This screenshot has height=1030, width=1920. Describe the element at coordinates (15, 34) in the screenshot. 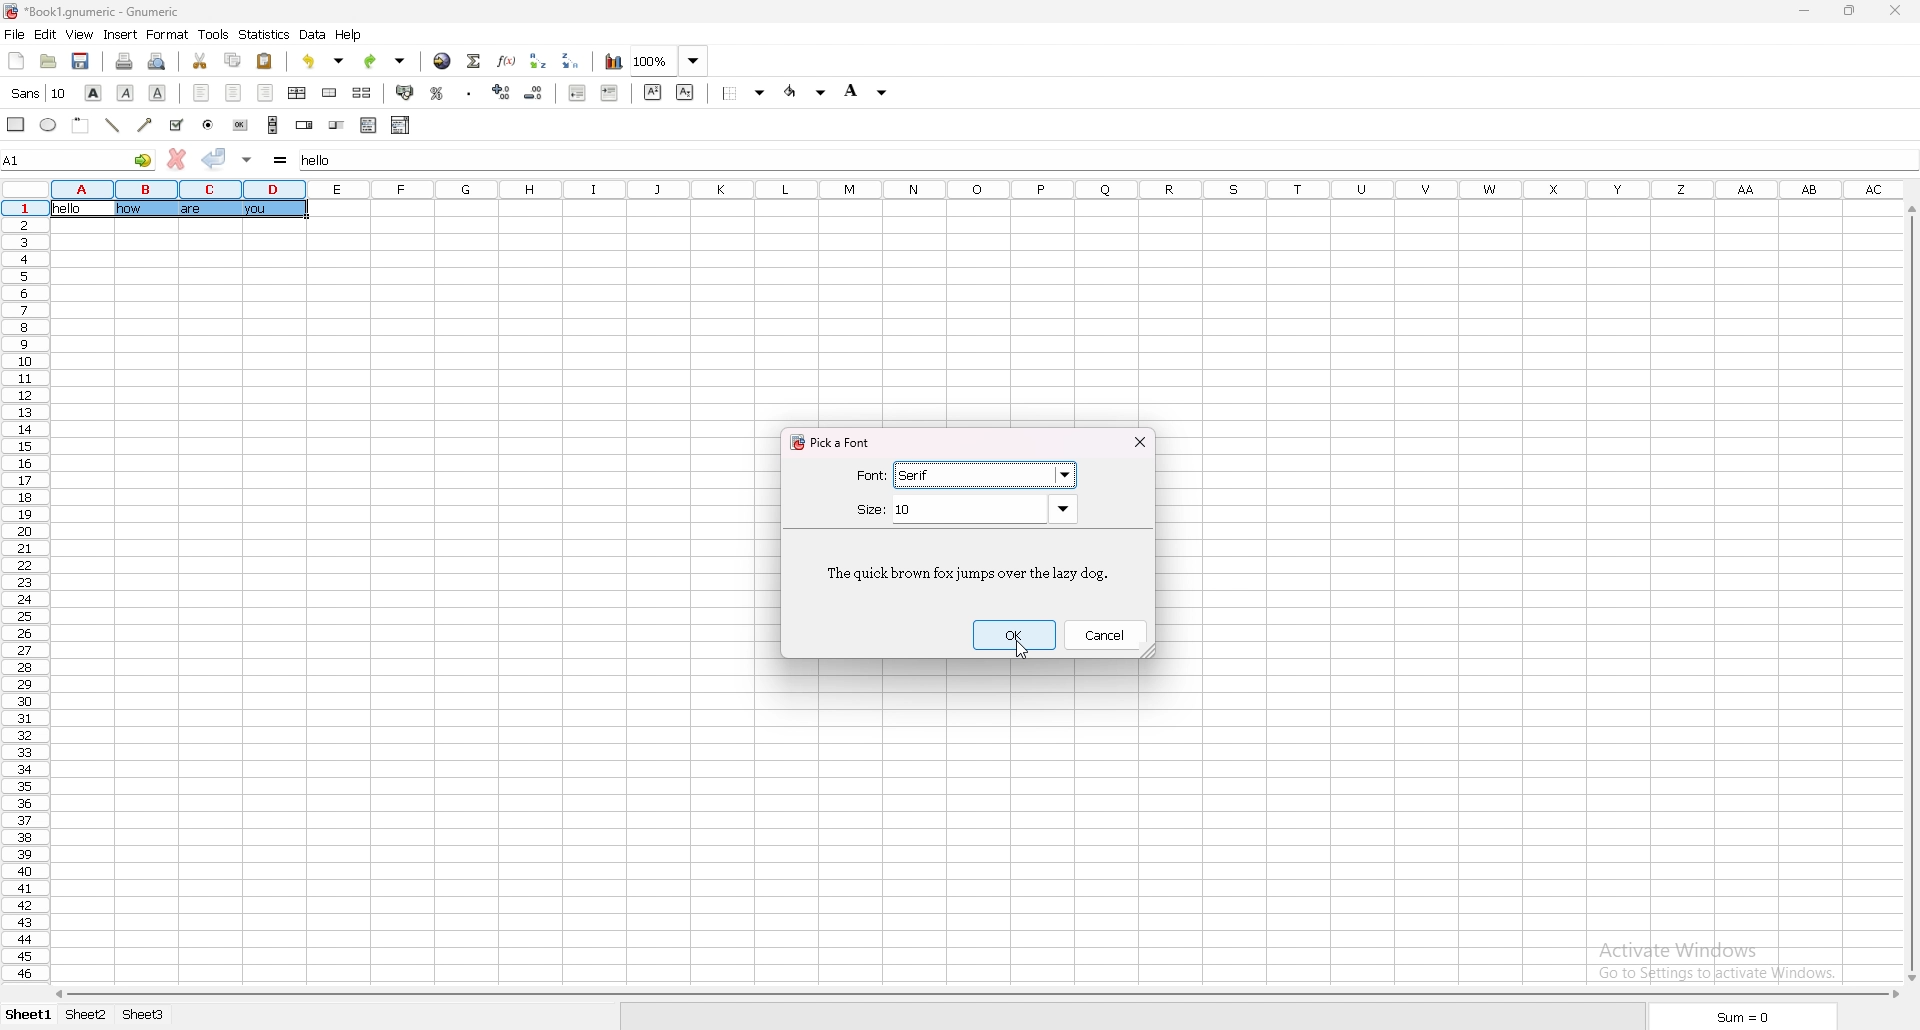

I see `file` at that location.